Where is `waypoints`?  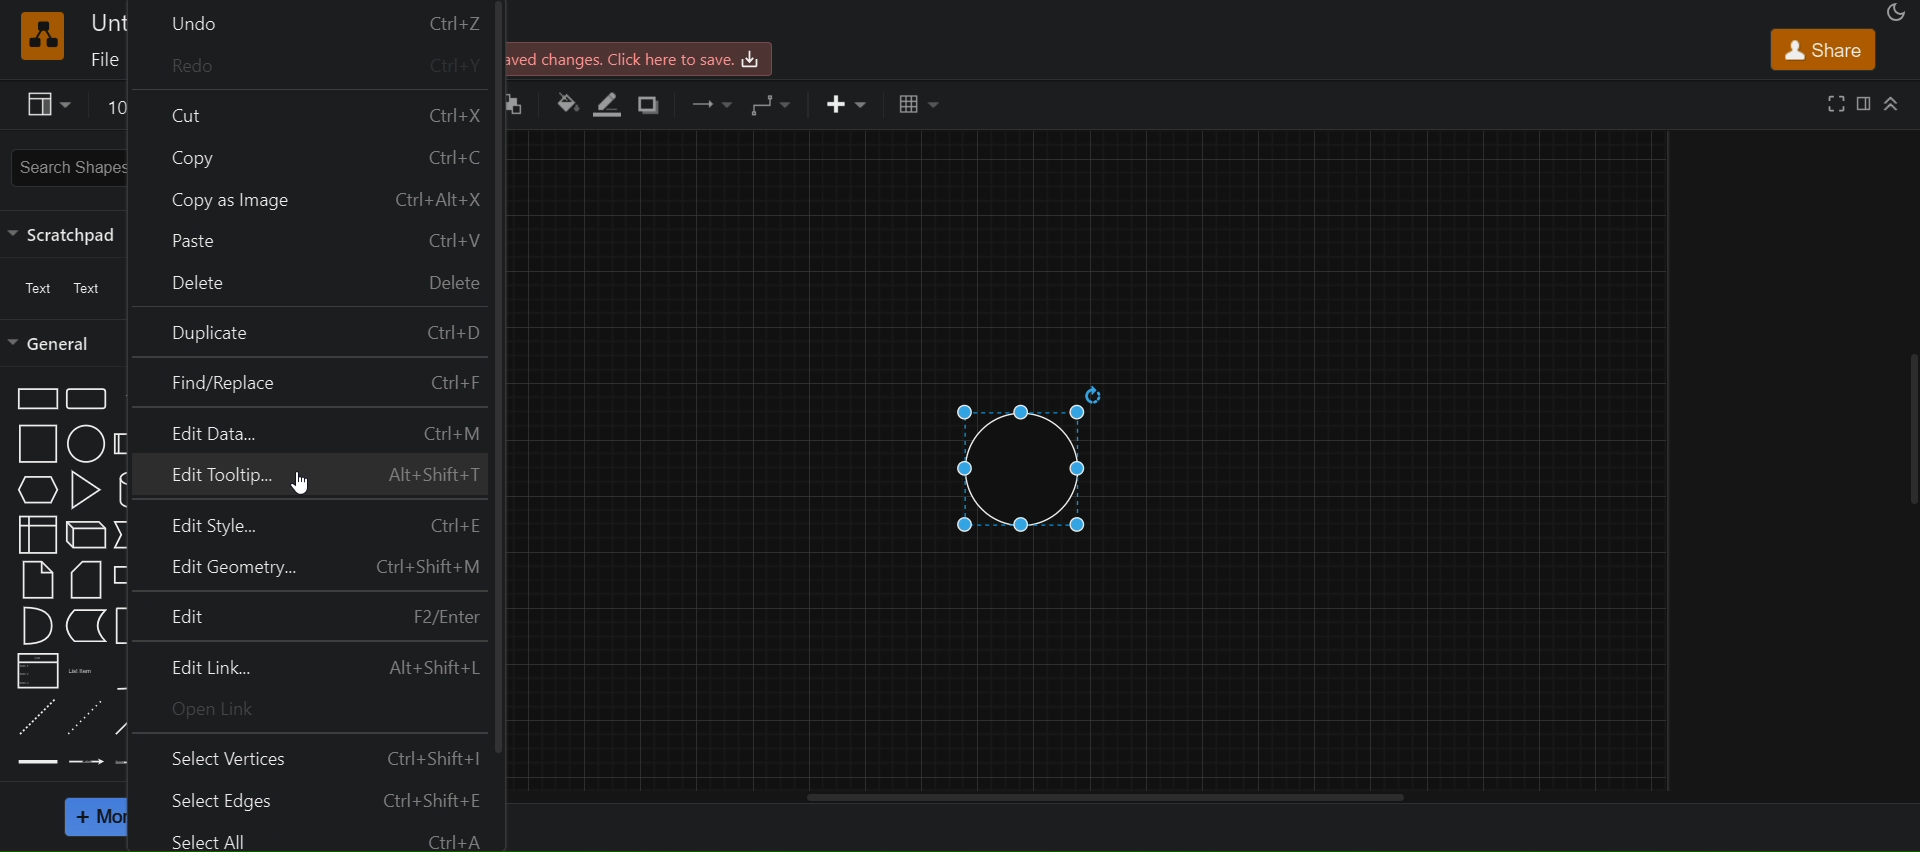 waypoints is located at coordinates (774, 105).